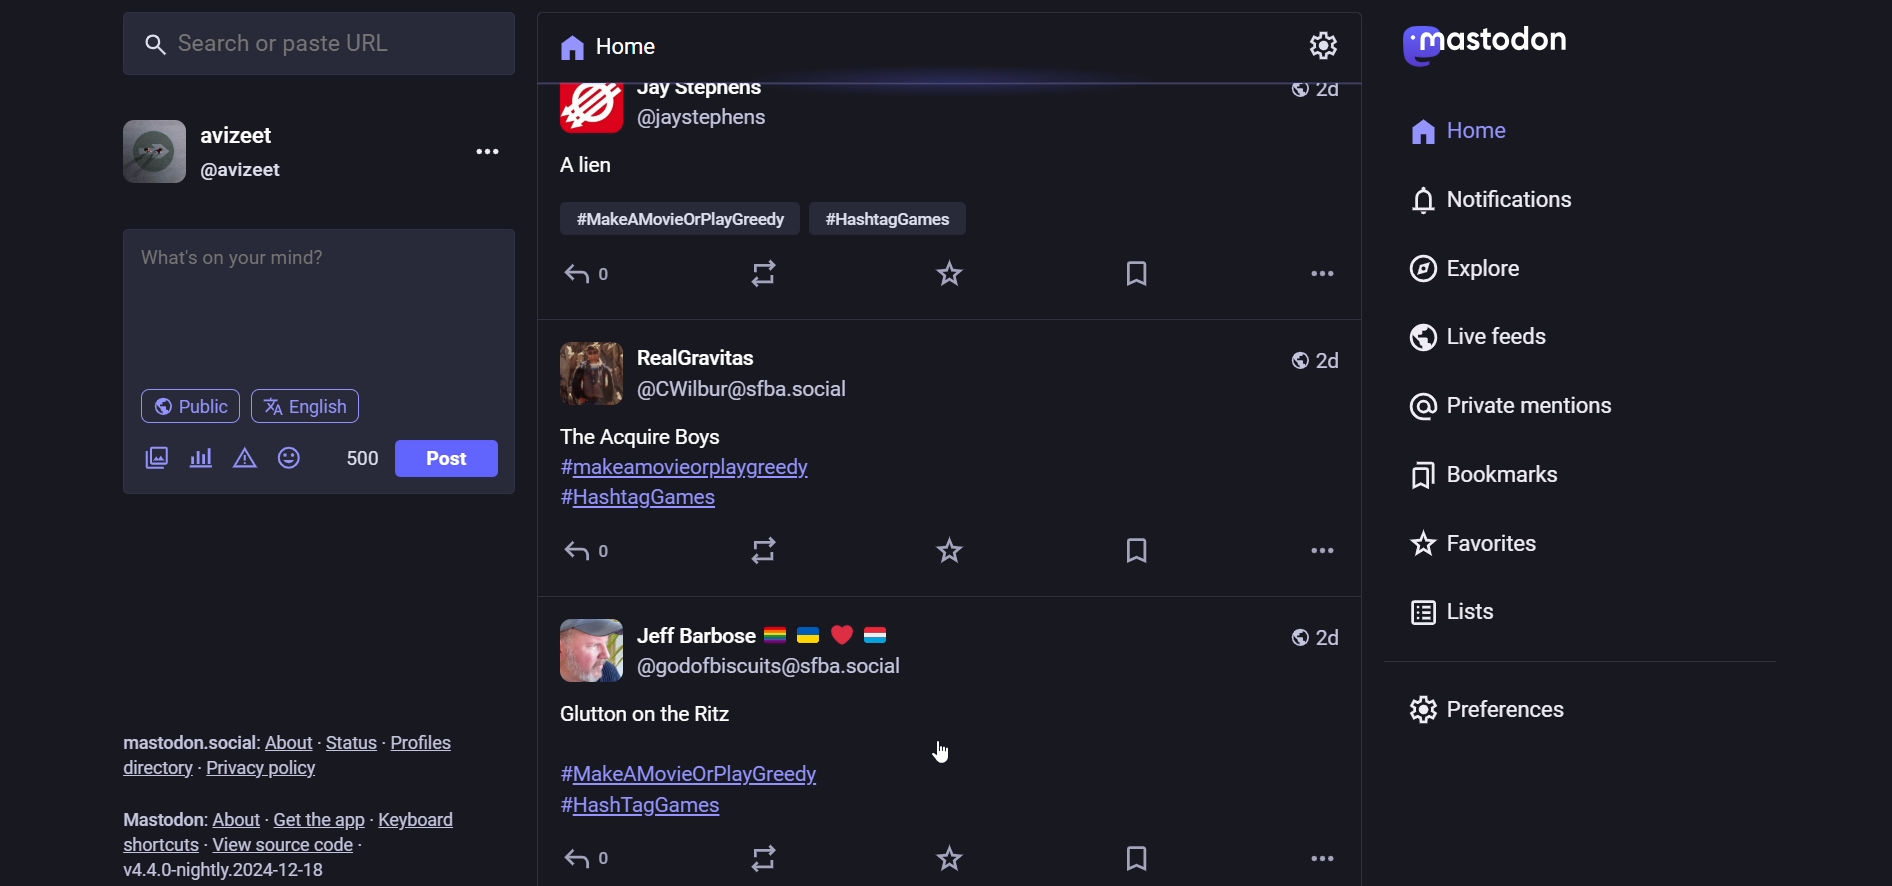 This screenshot has width=1892, height=886. Describe the element at coordinates (1450, 607) in the screenshot. I see `list` at that location.